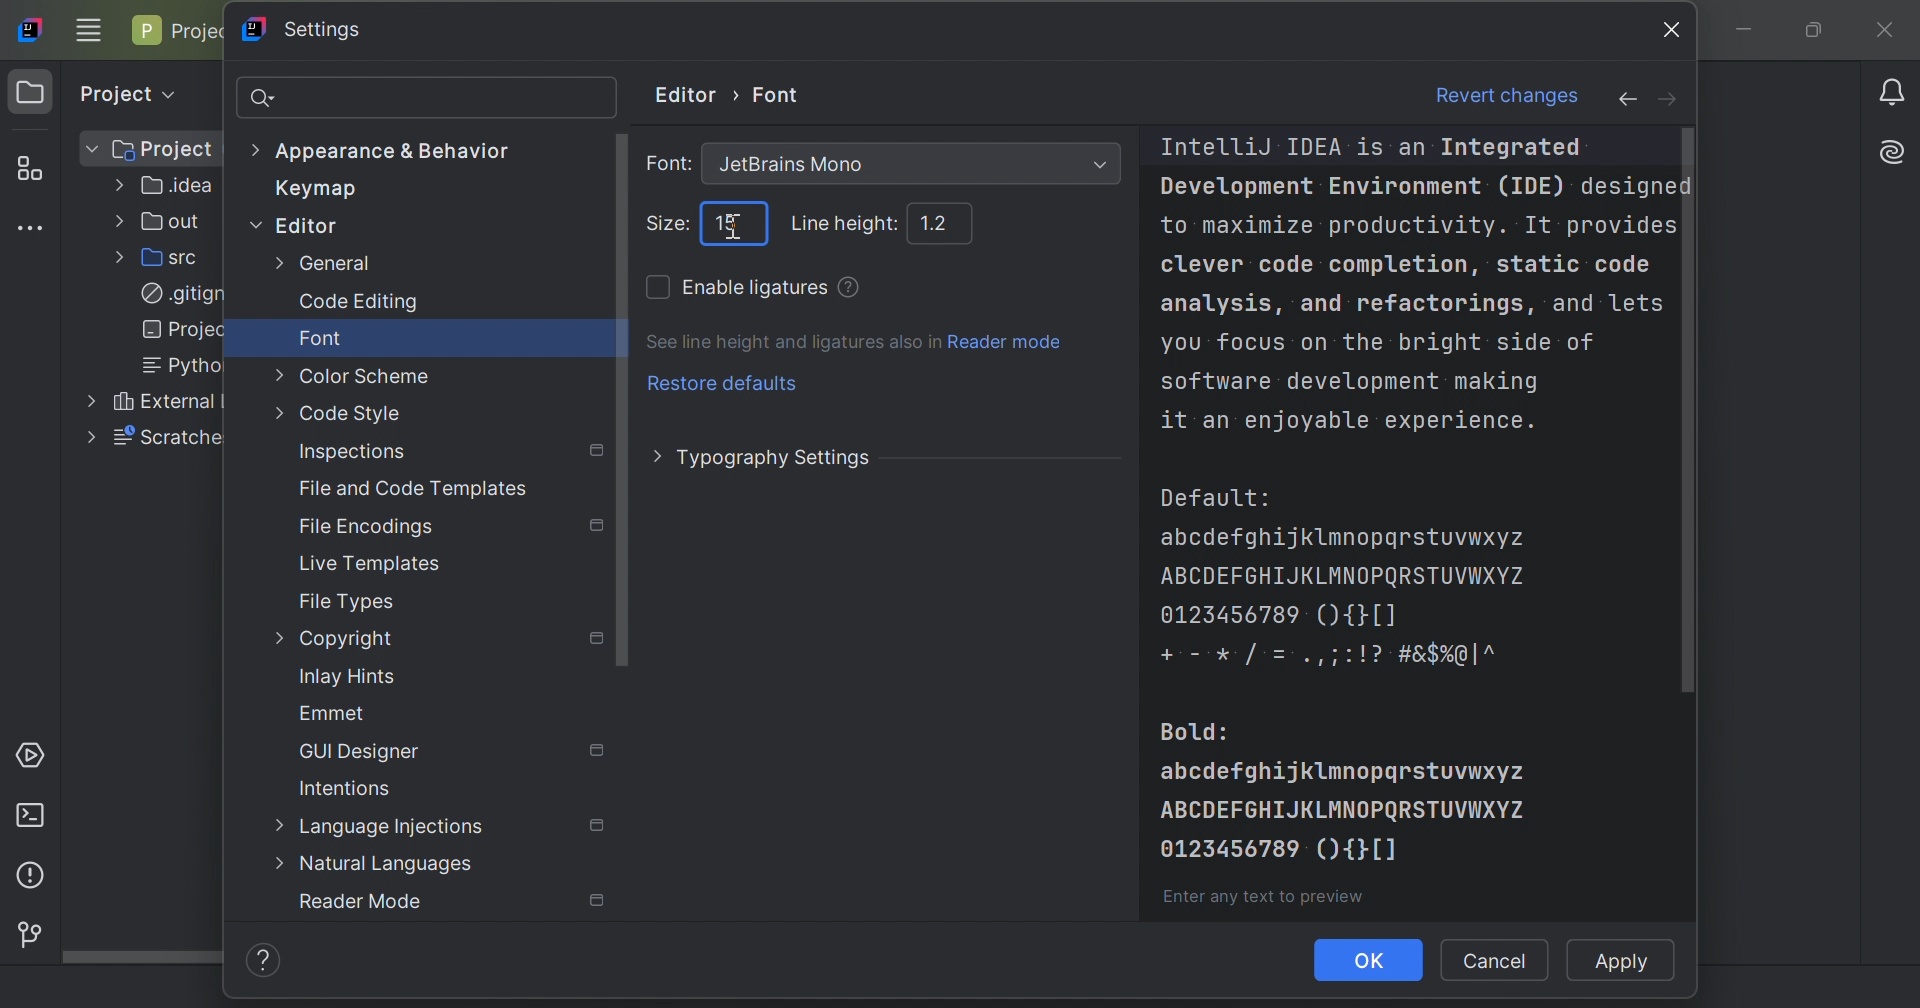 The height and width of the screenshot is (1008, 1920). I want to click on Minimize, so click(1751, 32).